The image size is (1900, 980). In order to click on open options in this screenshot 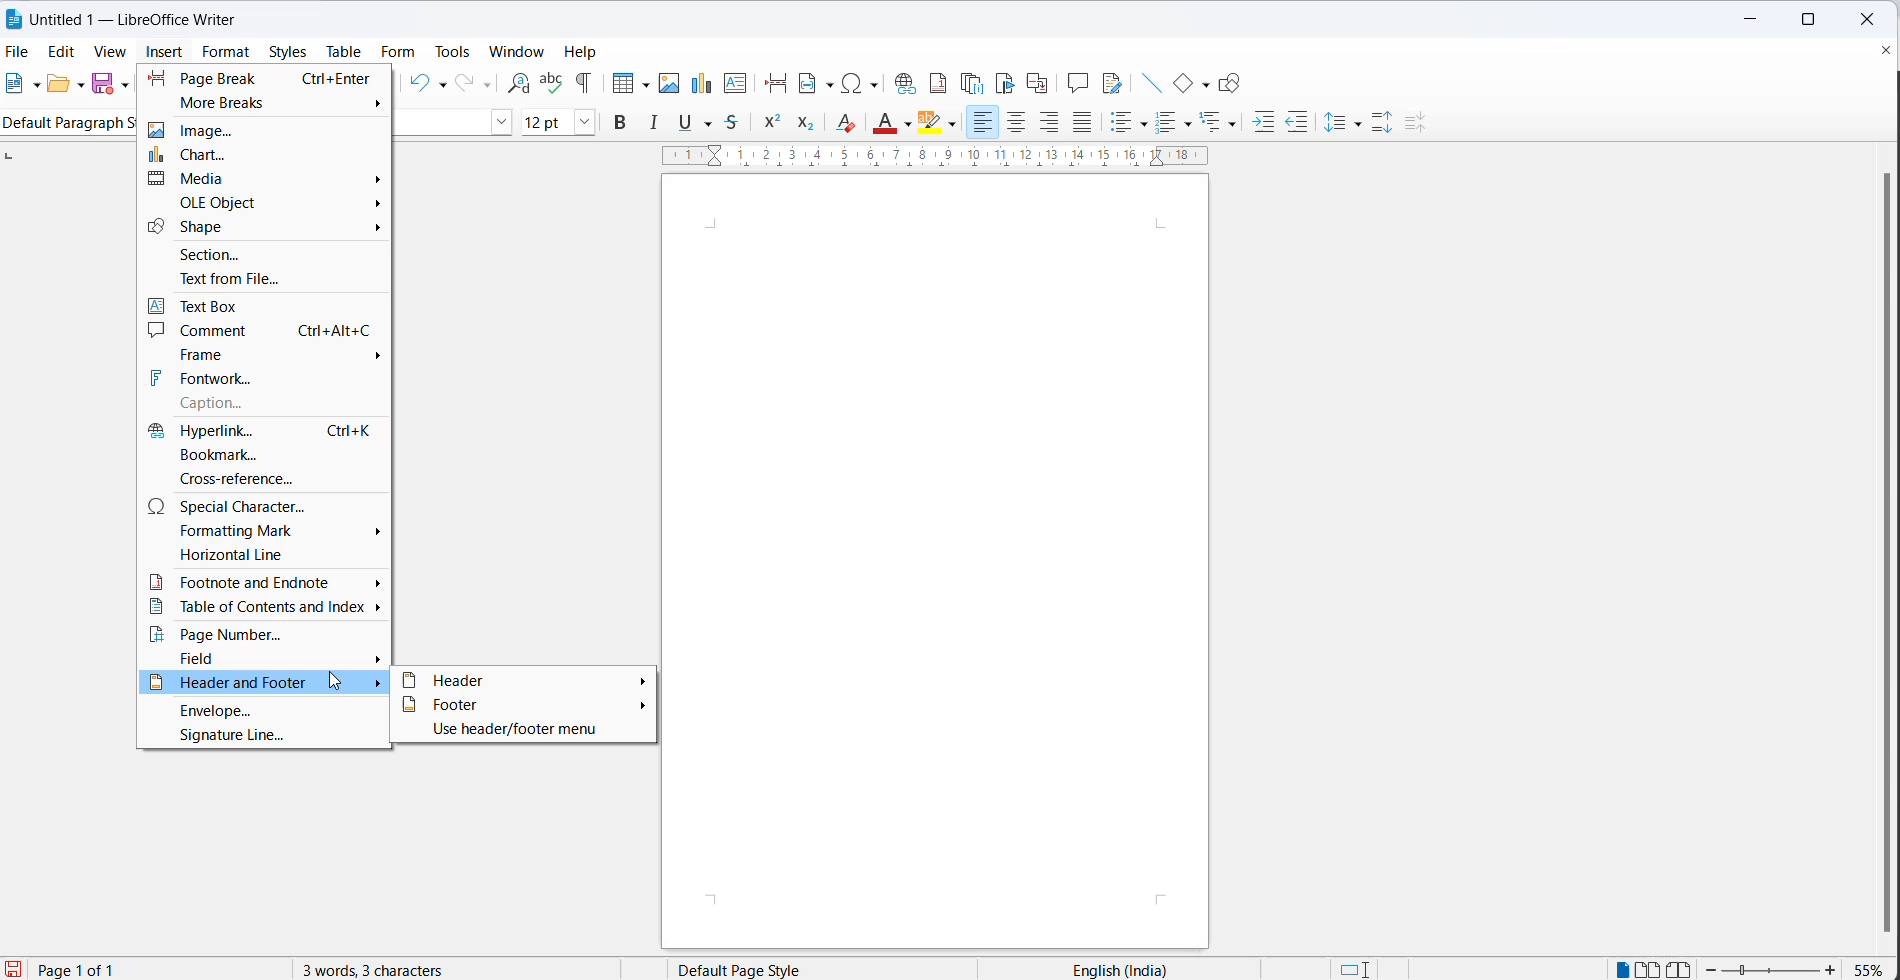, I will do `click(74, 86)`.